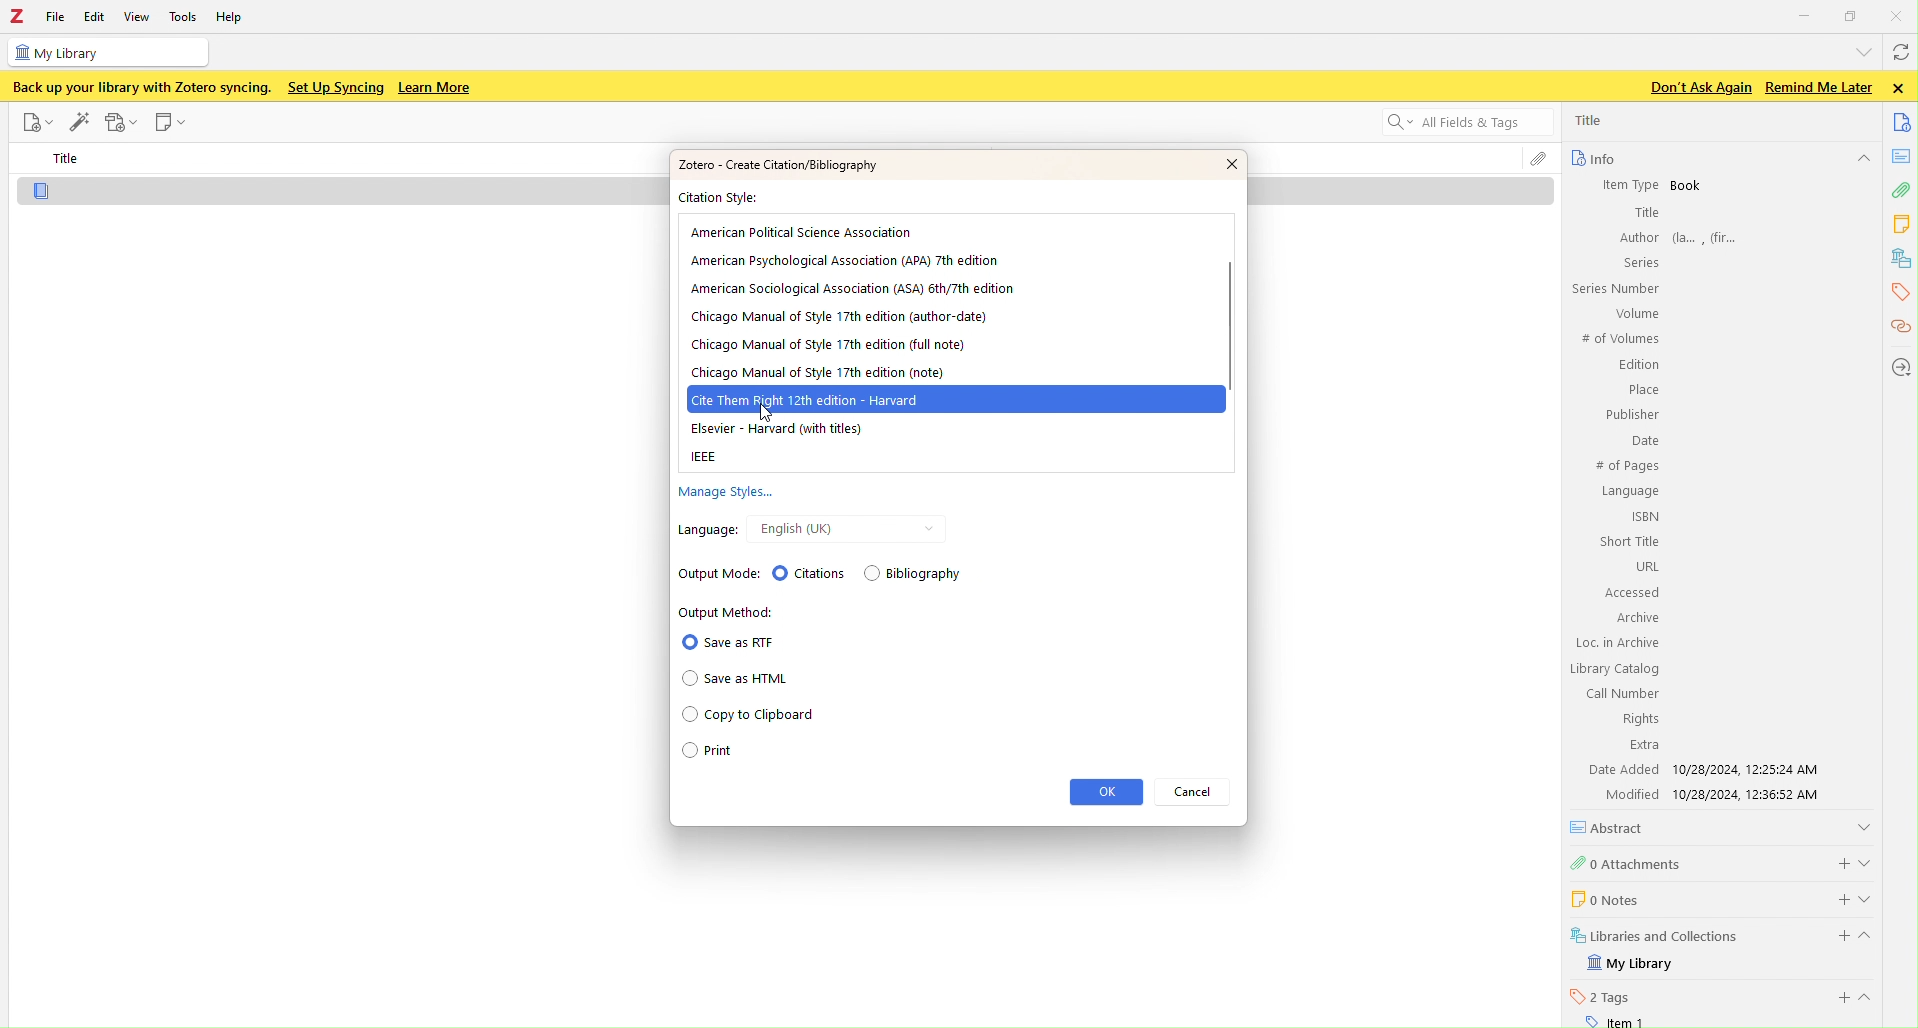 This screenshot has width=1918, height=1028. What do you see at coordinates (1838, 861) in the screenshot?
I see `add` at bounding box center [1838, 861].